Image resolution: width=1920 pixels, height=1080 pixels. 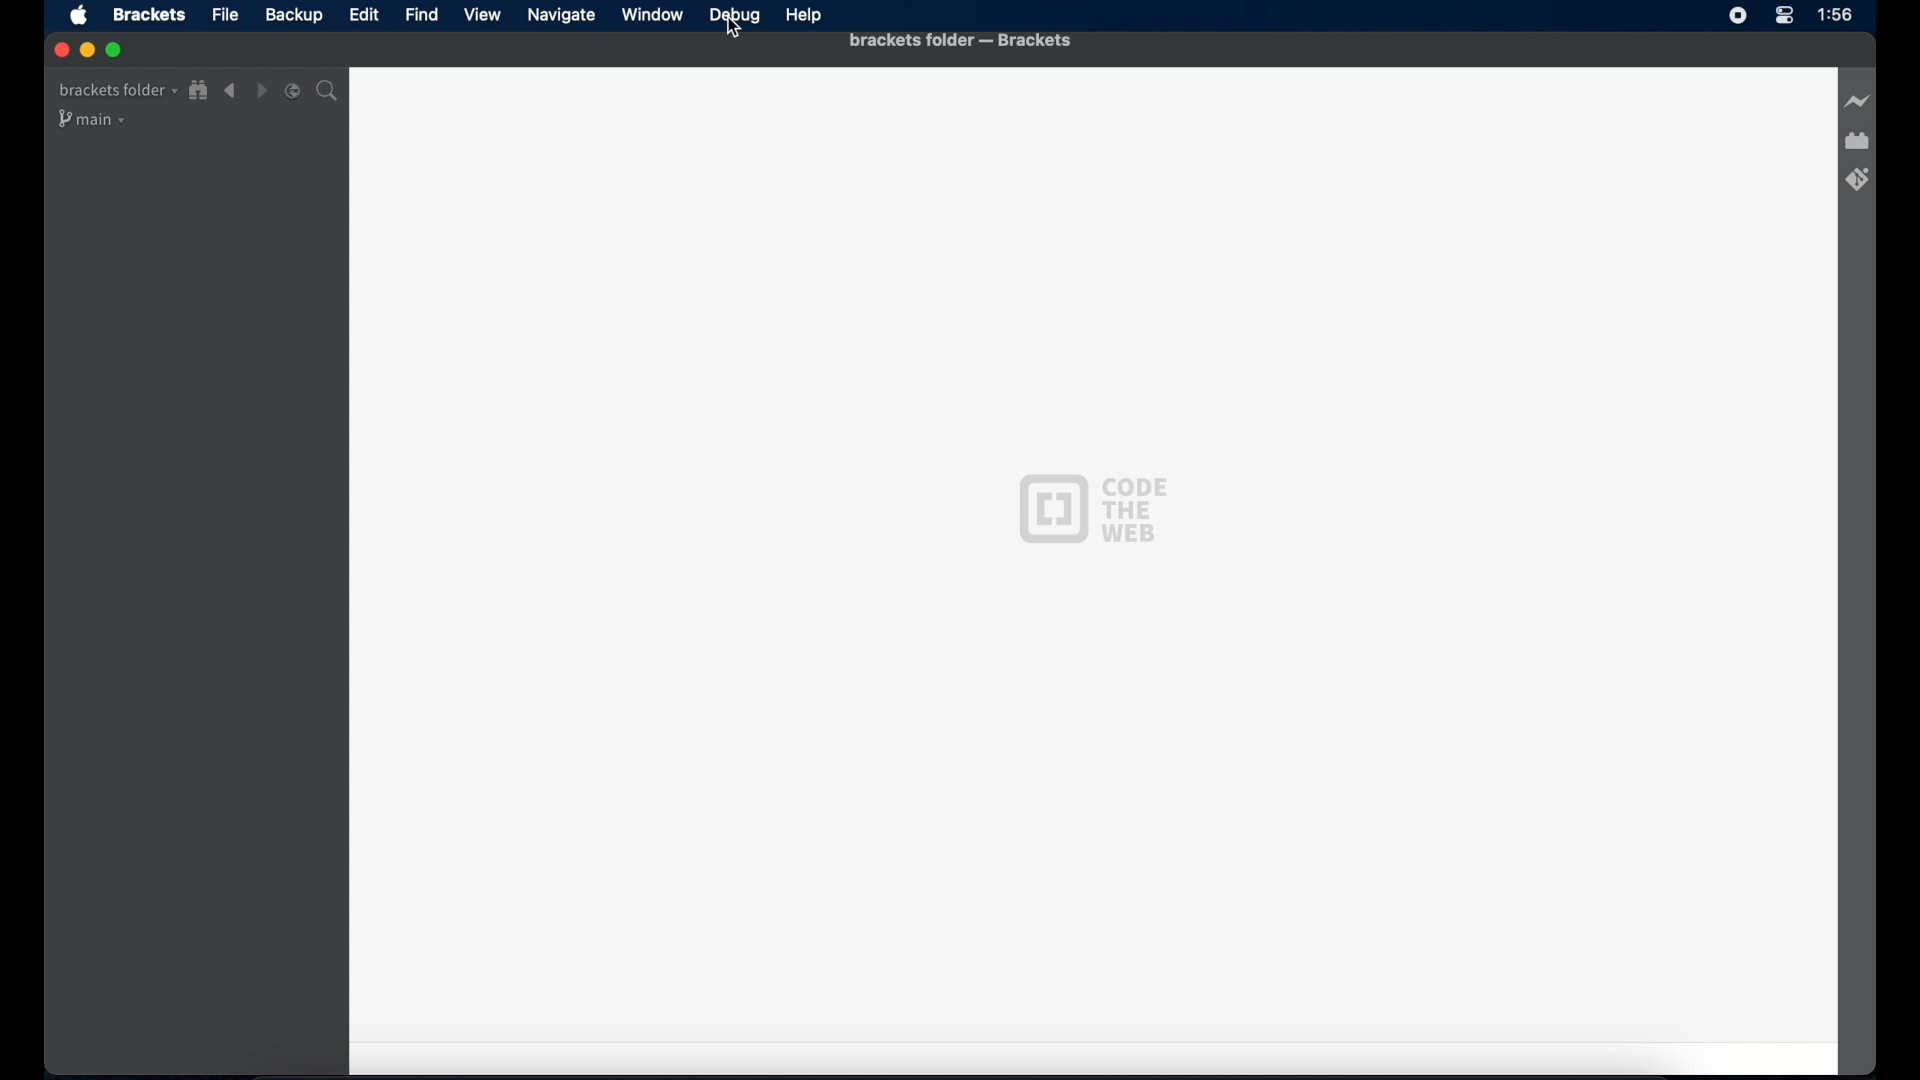 What do you see at coordinates (961, 41) in the screenshot?
I see `brackets folder  - brackets` at bounding box center [961, 41].